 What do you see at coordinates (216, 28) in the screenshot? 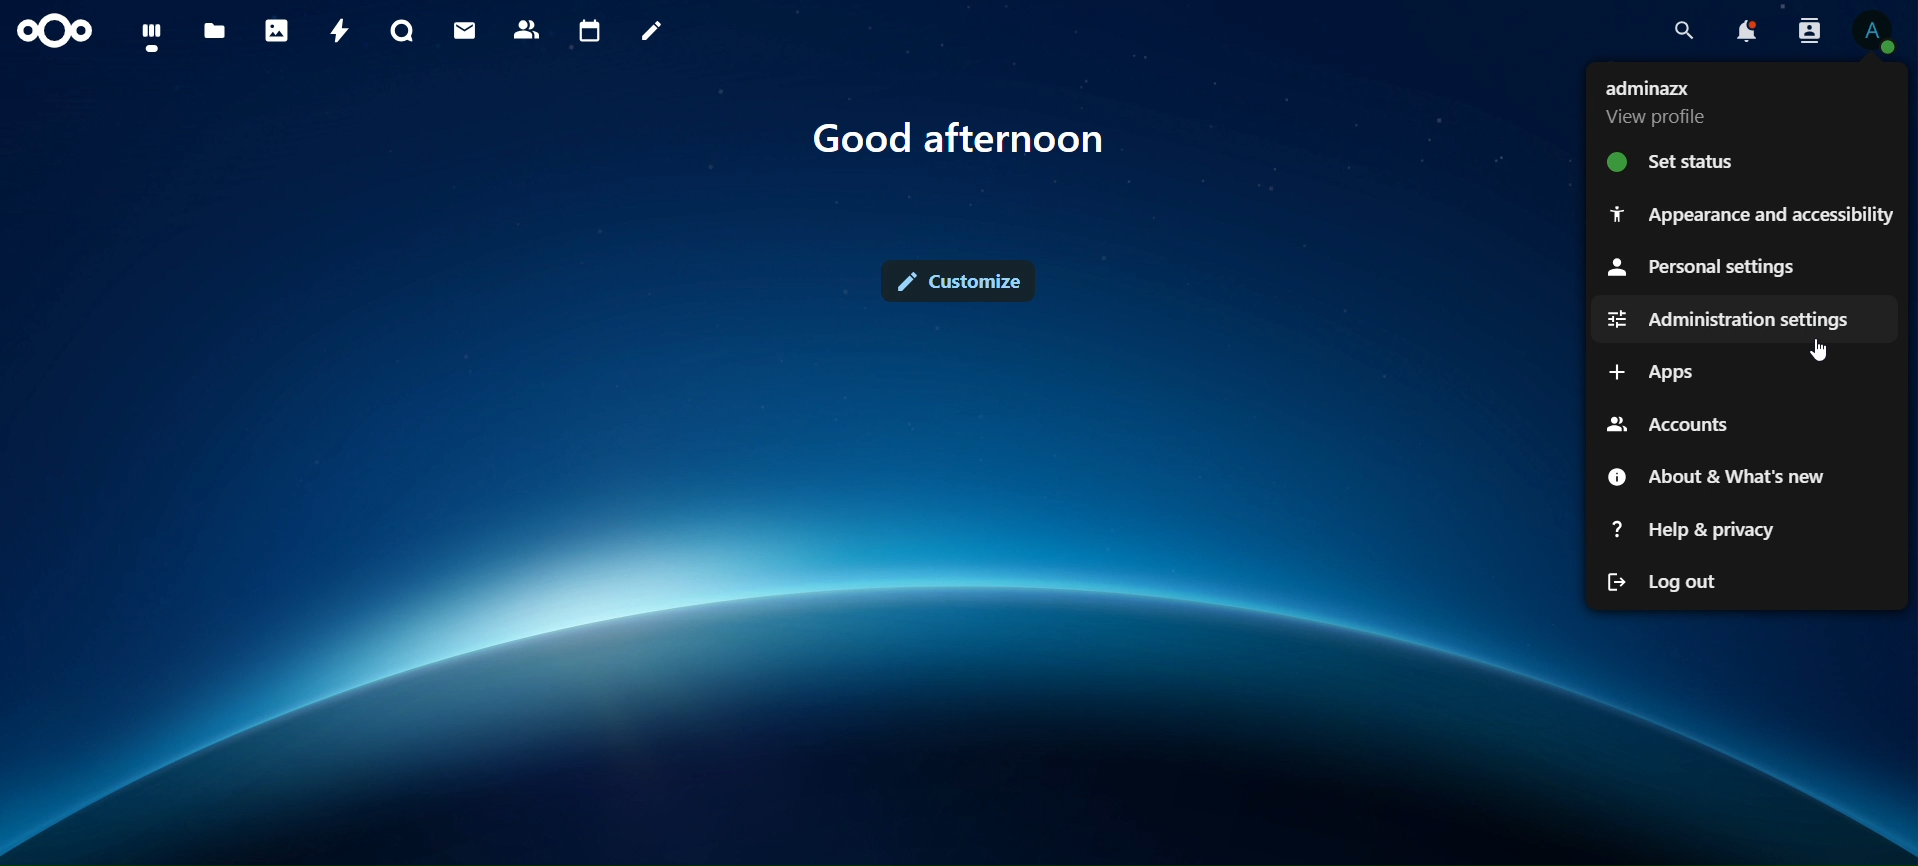
I see `files` at bounding box center [216, 28].